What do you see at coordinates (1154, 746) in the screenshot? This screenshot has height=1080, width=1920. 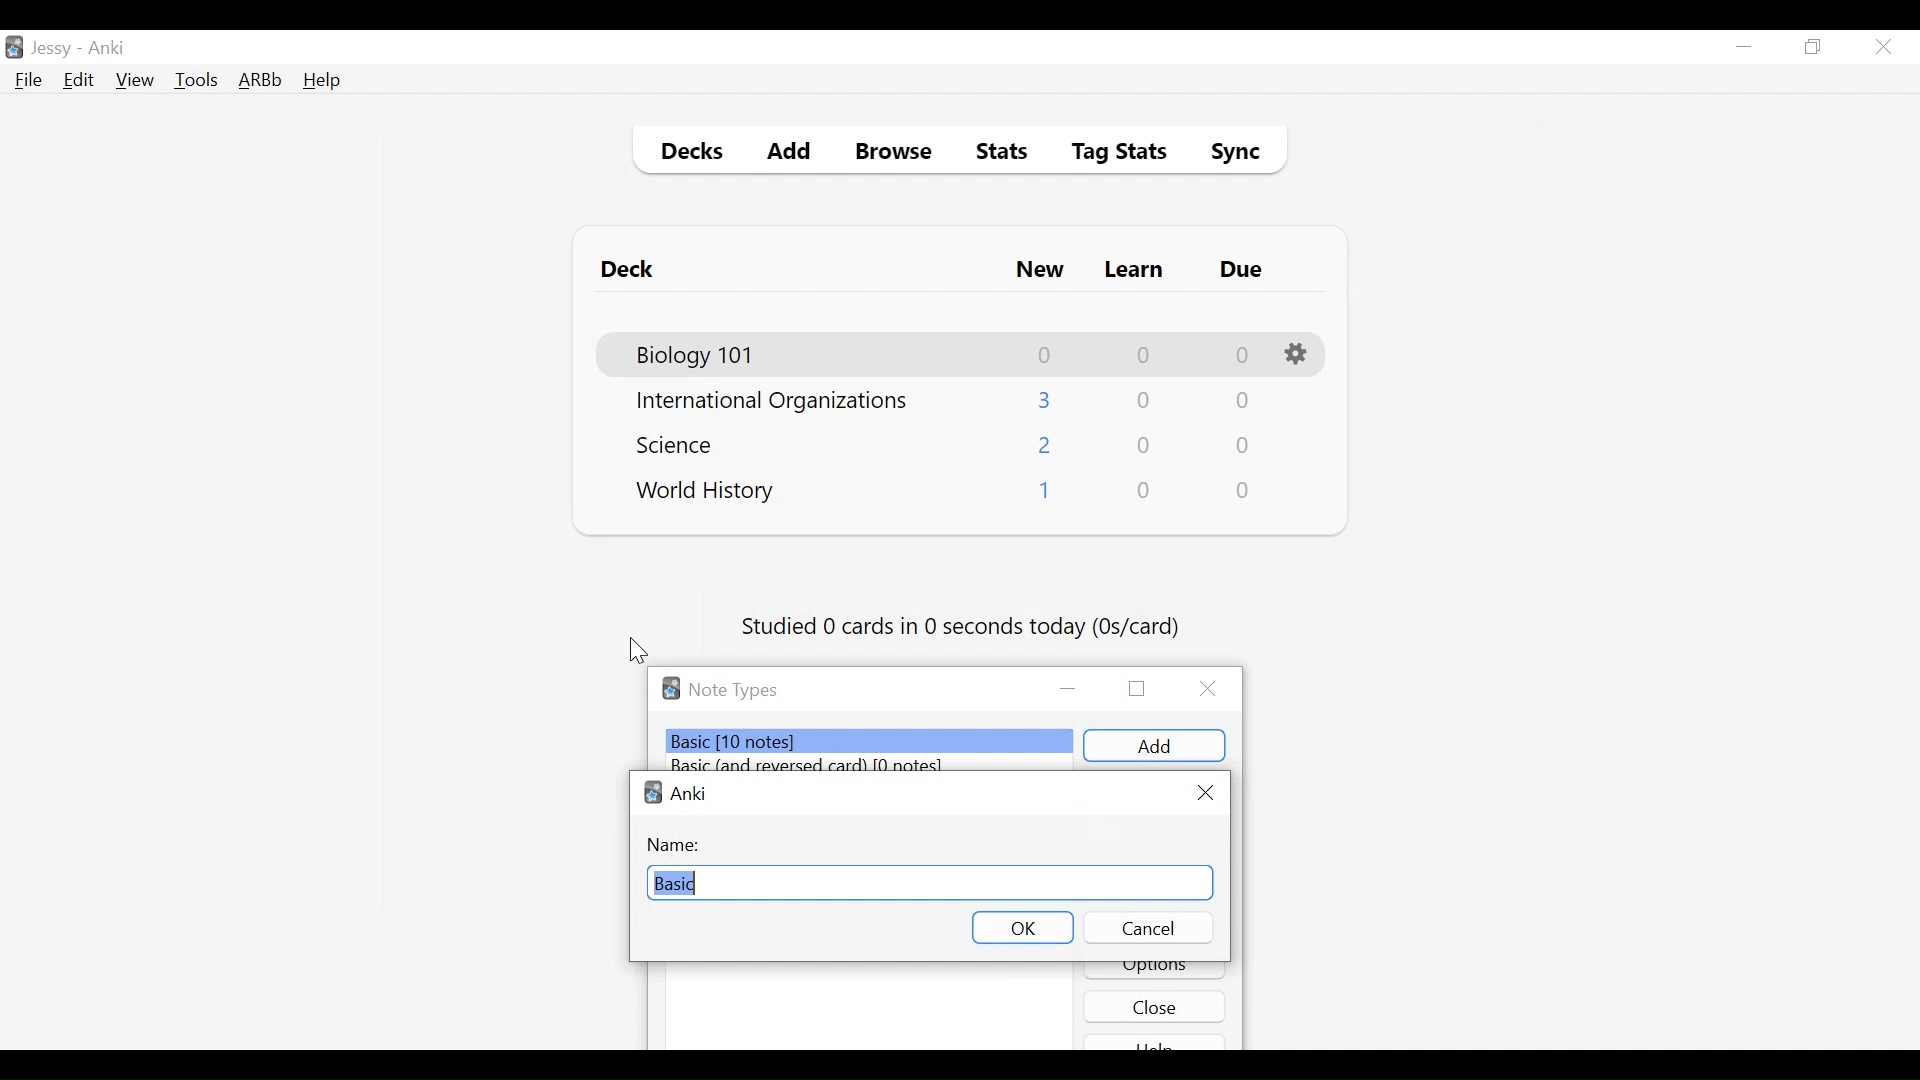 I see `` at bounding box center [1154, 746].